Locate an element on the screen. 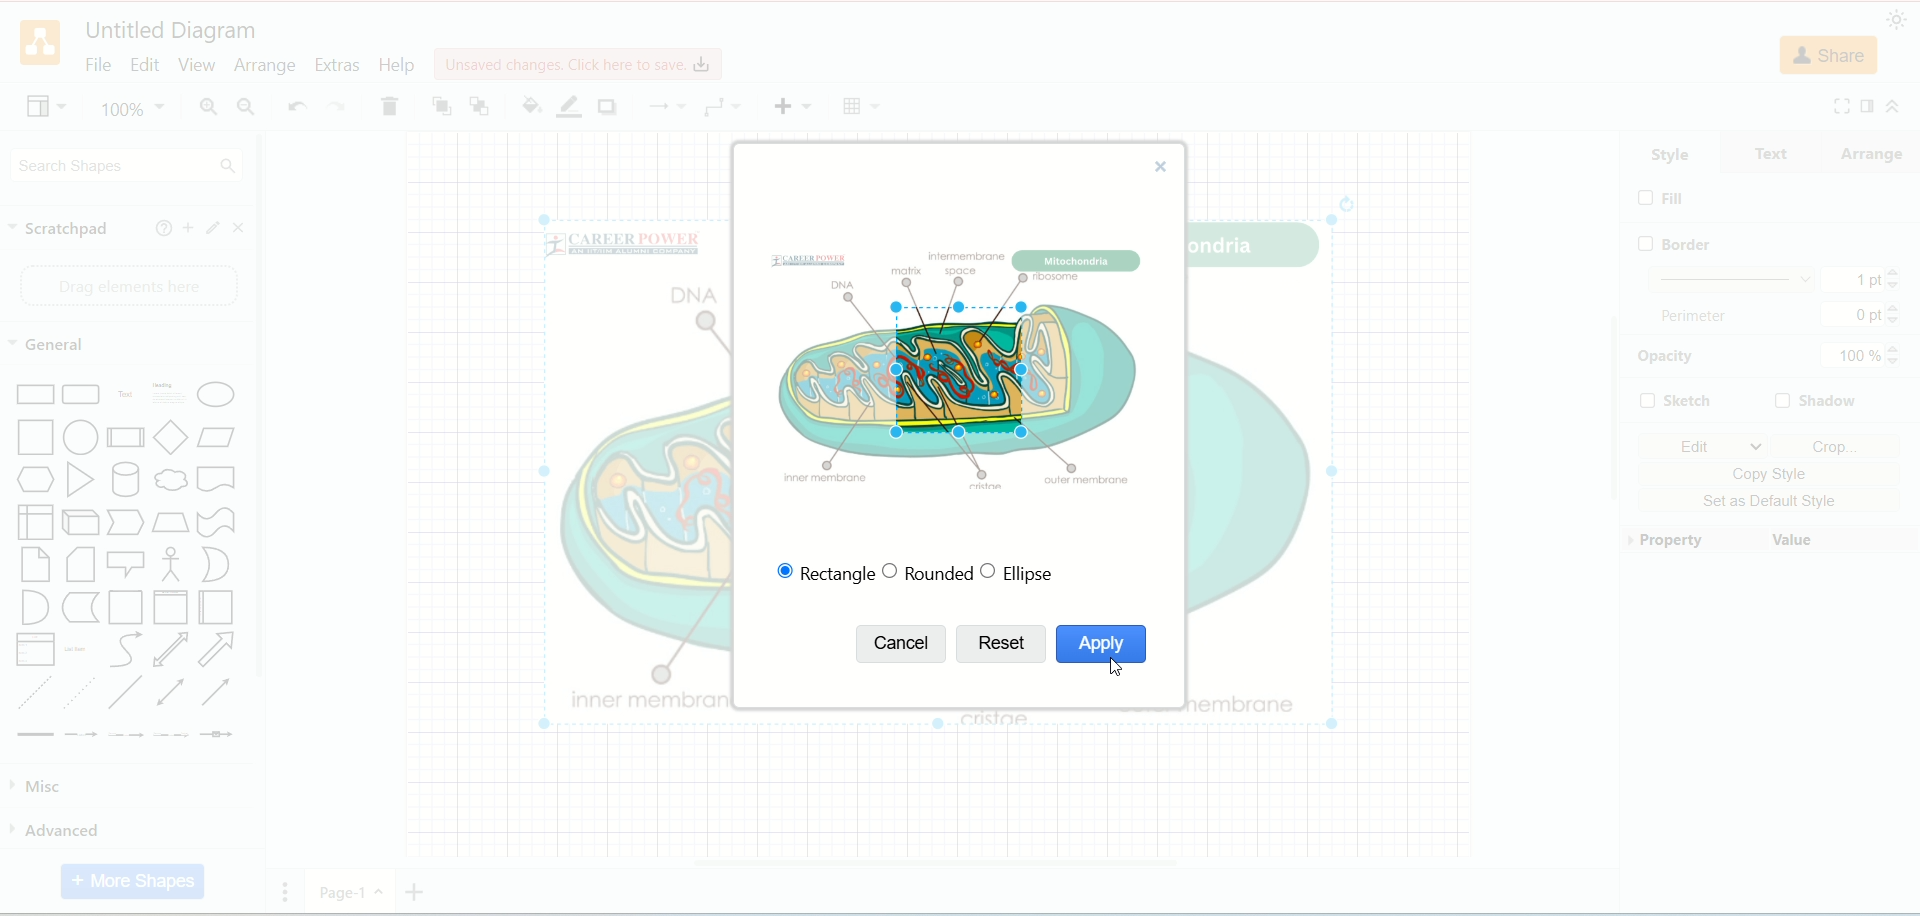 This screenshot has width=1920, height=916. extras is located at coordinates (341, 64).